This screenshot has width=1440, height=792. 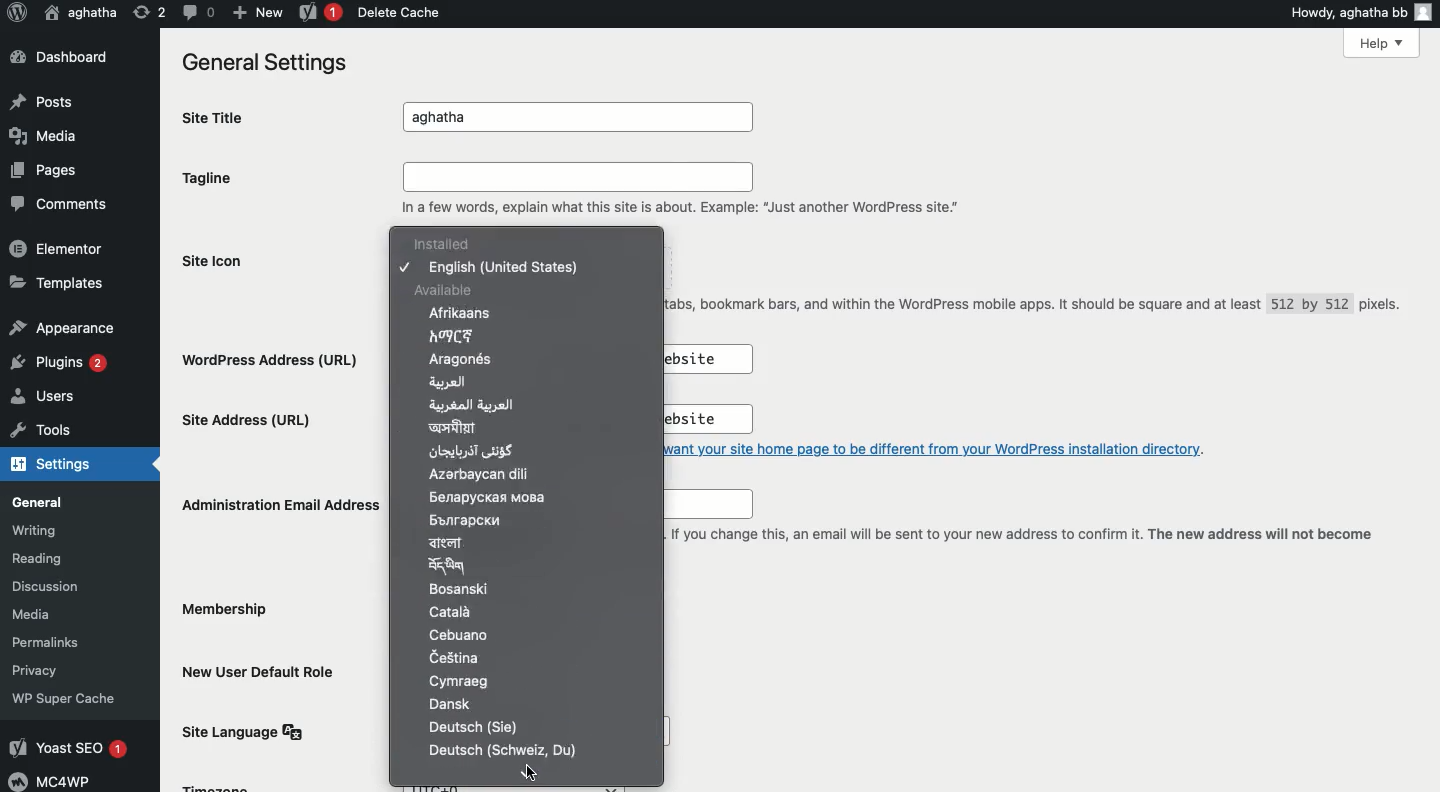 What do you see at coordinates (54, 201) in the screenshot?
I see `Comments` at bounding box center [54, 201].